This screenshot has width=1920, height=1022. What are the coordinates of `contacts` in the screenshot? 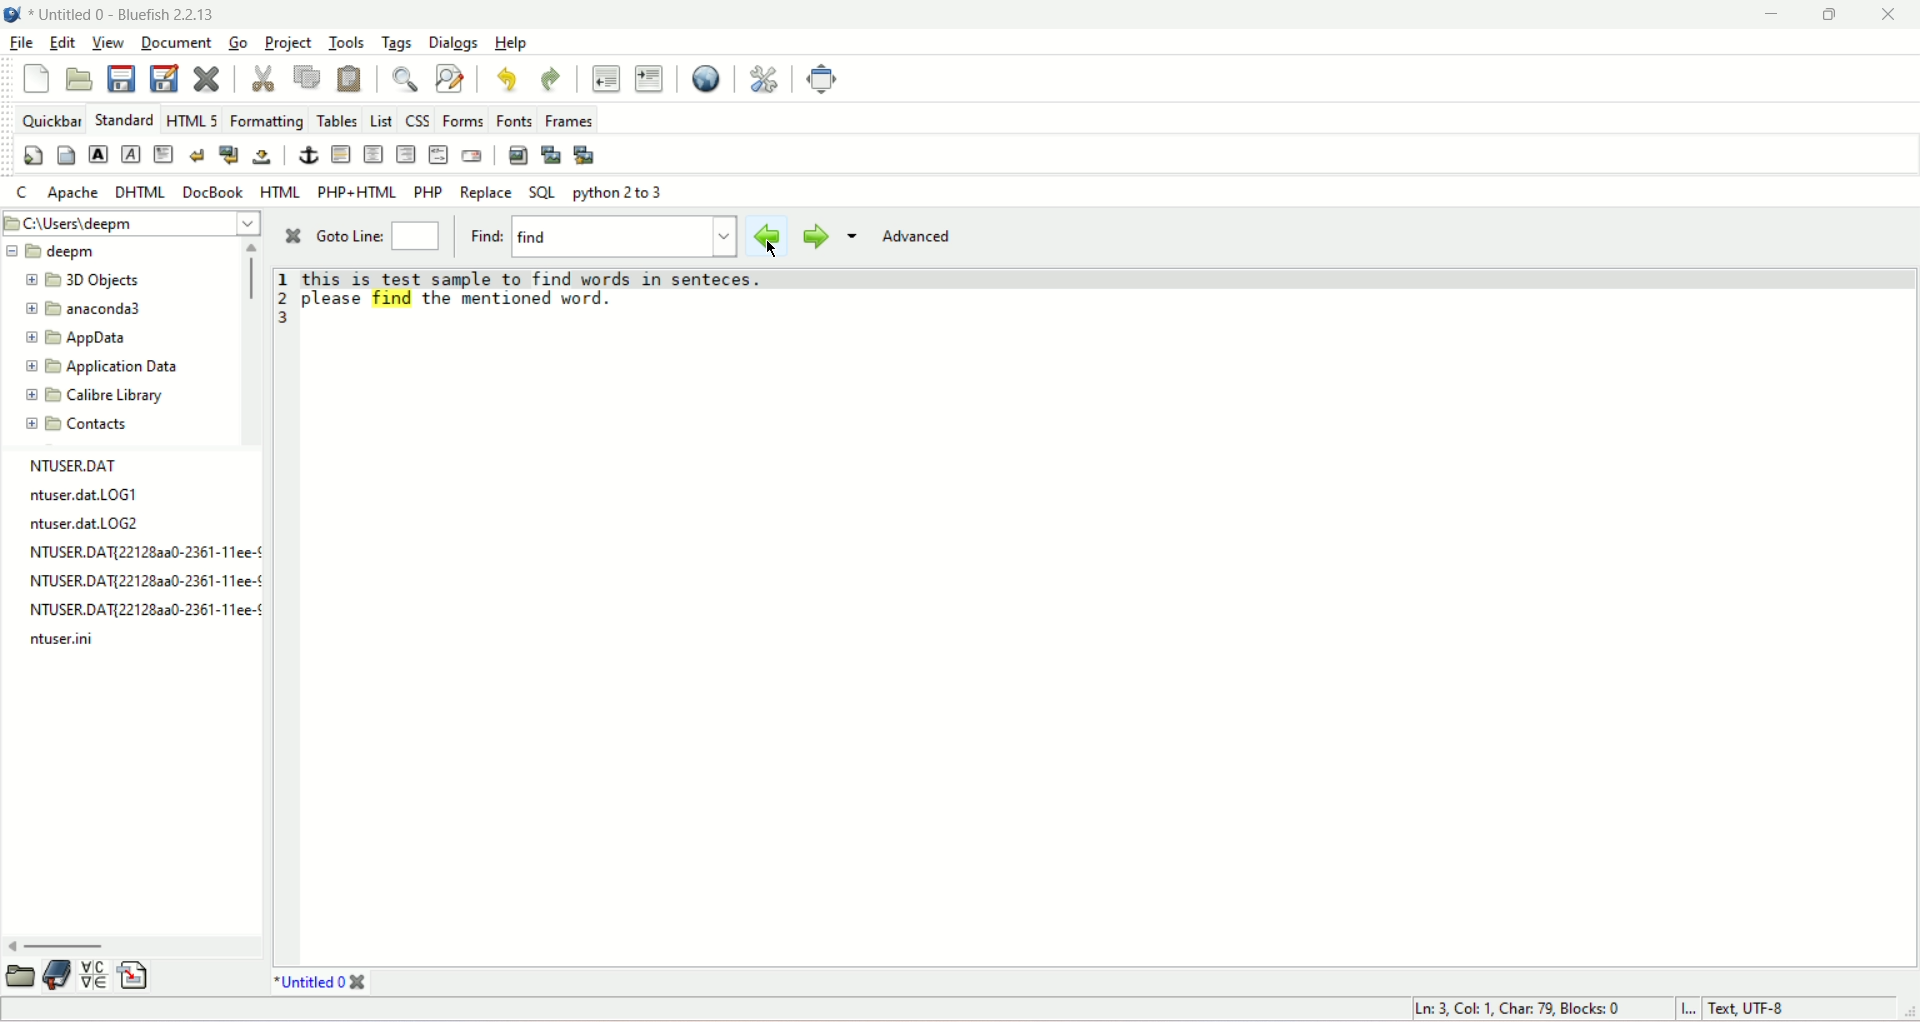 It's located at (77, 426).